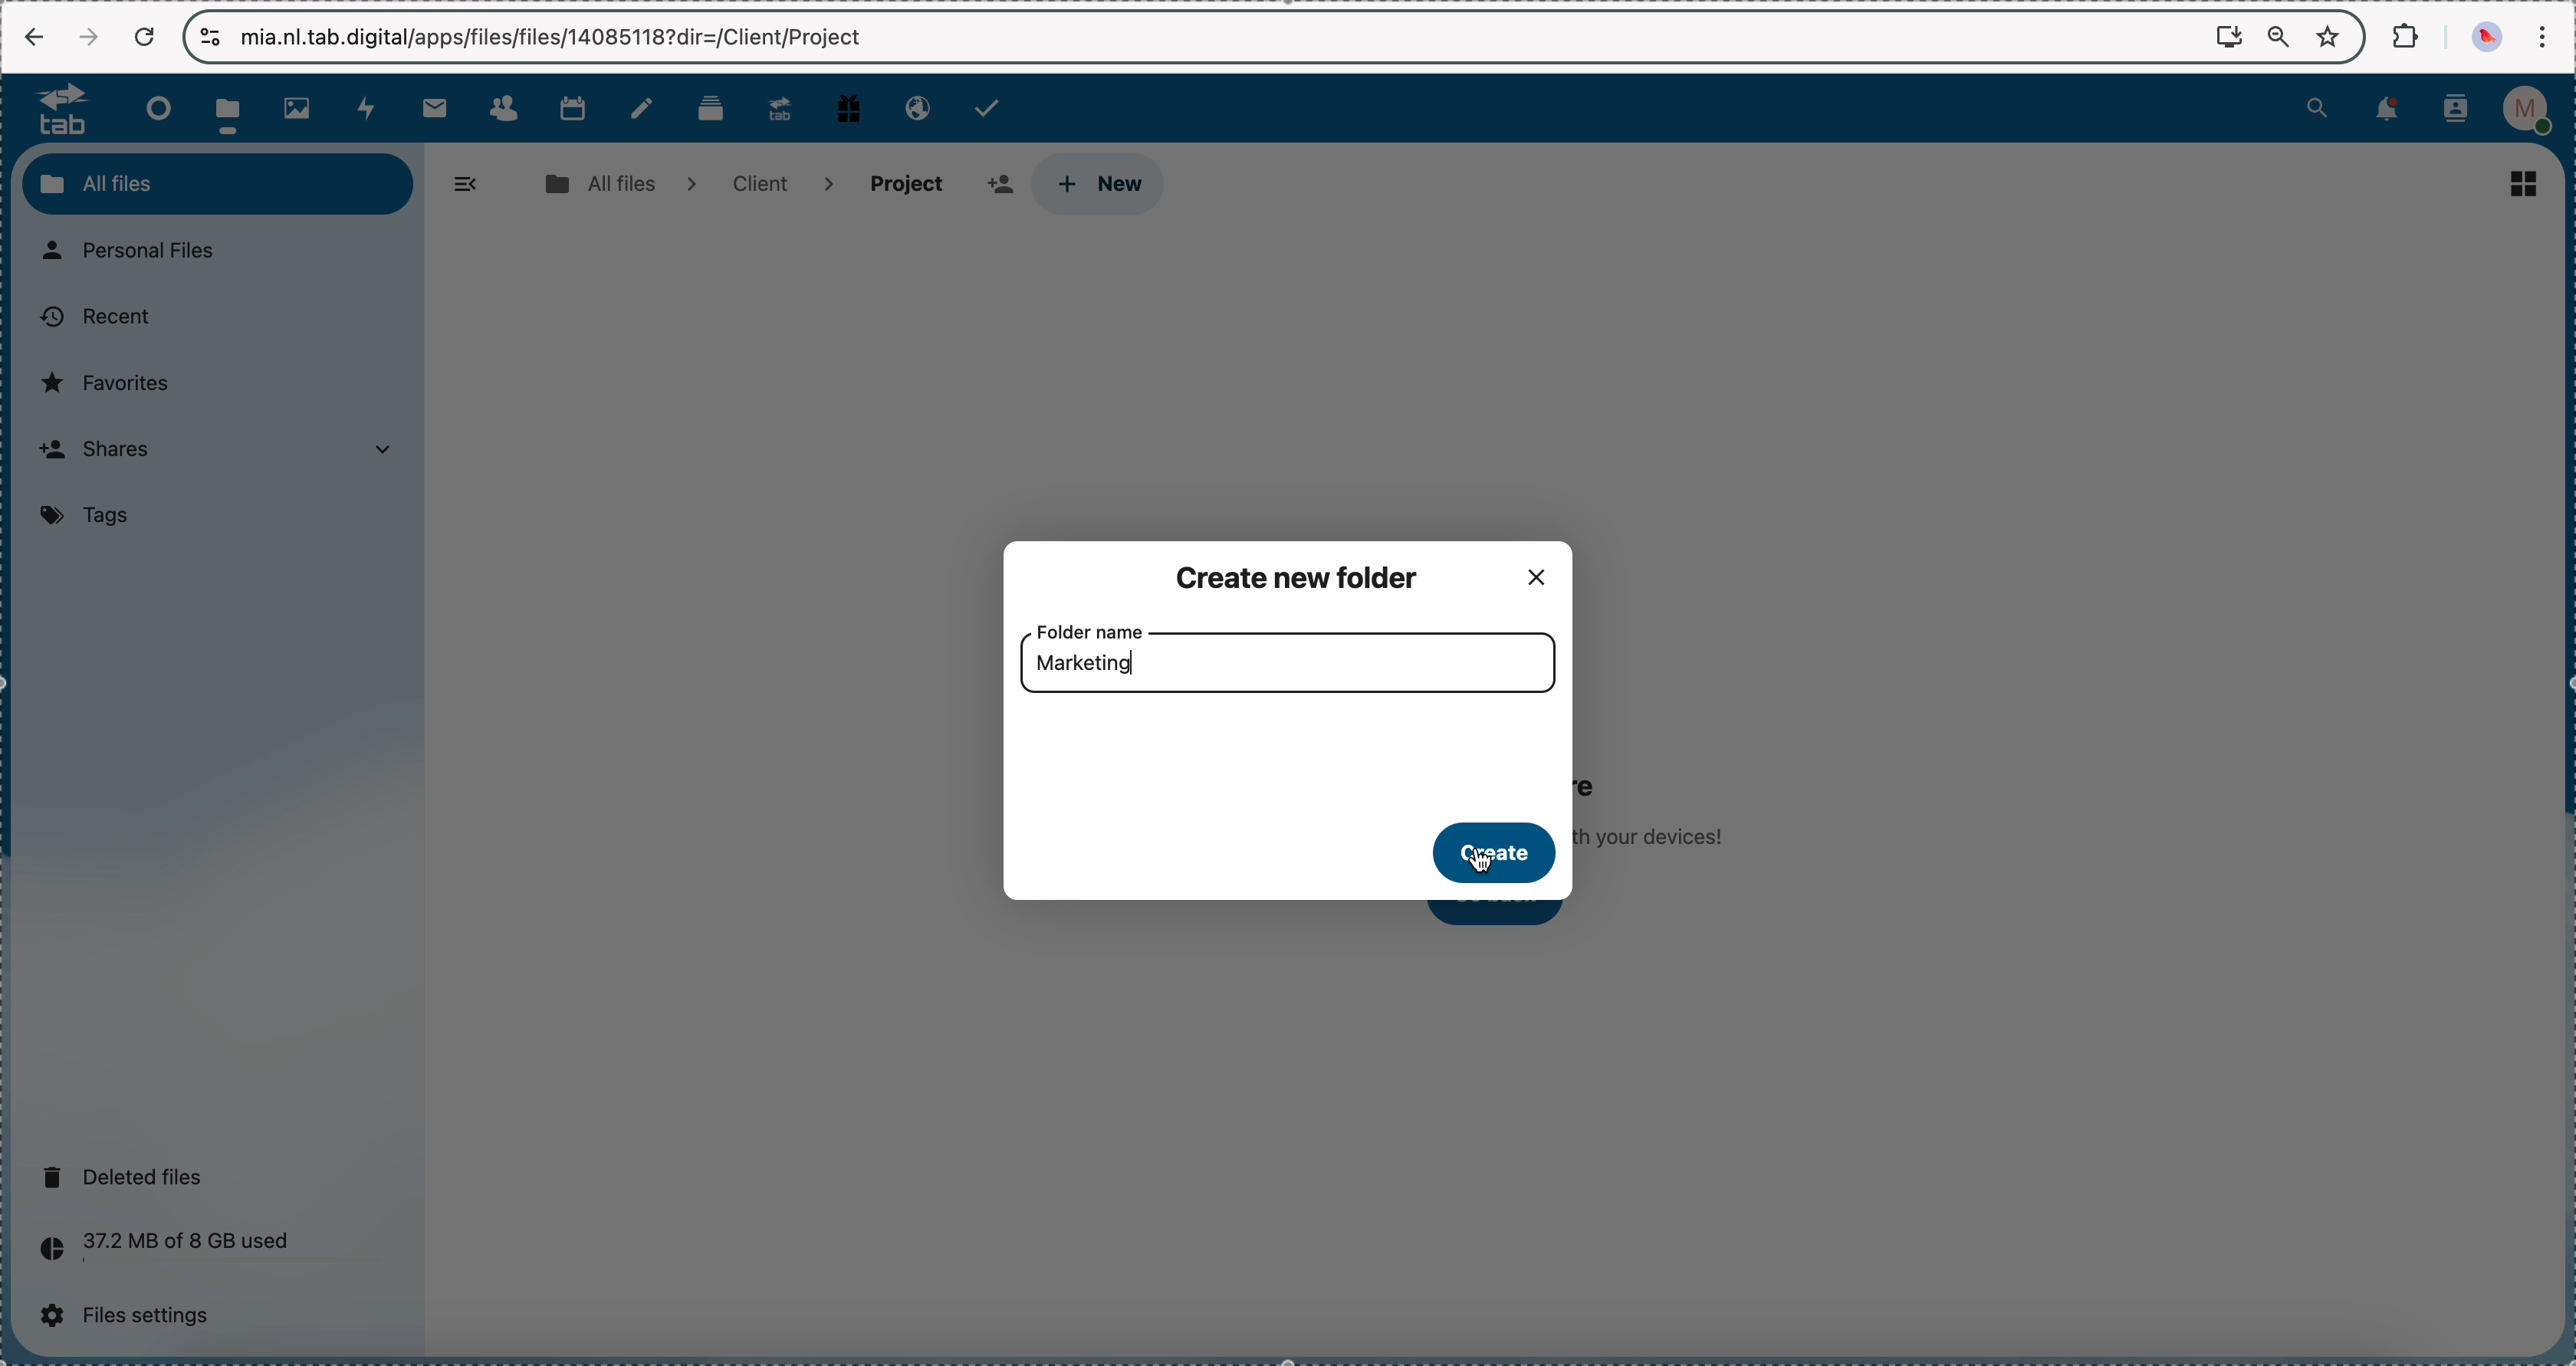  What do you see at coordinates (780, 107) in the screenshot?
I see `upgrade` at bounding box center [780, 107].